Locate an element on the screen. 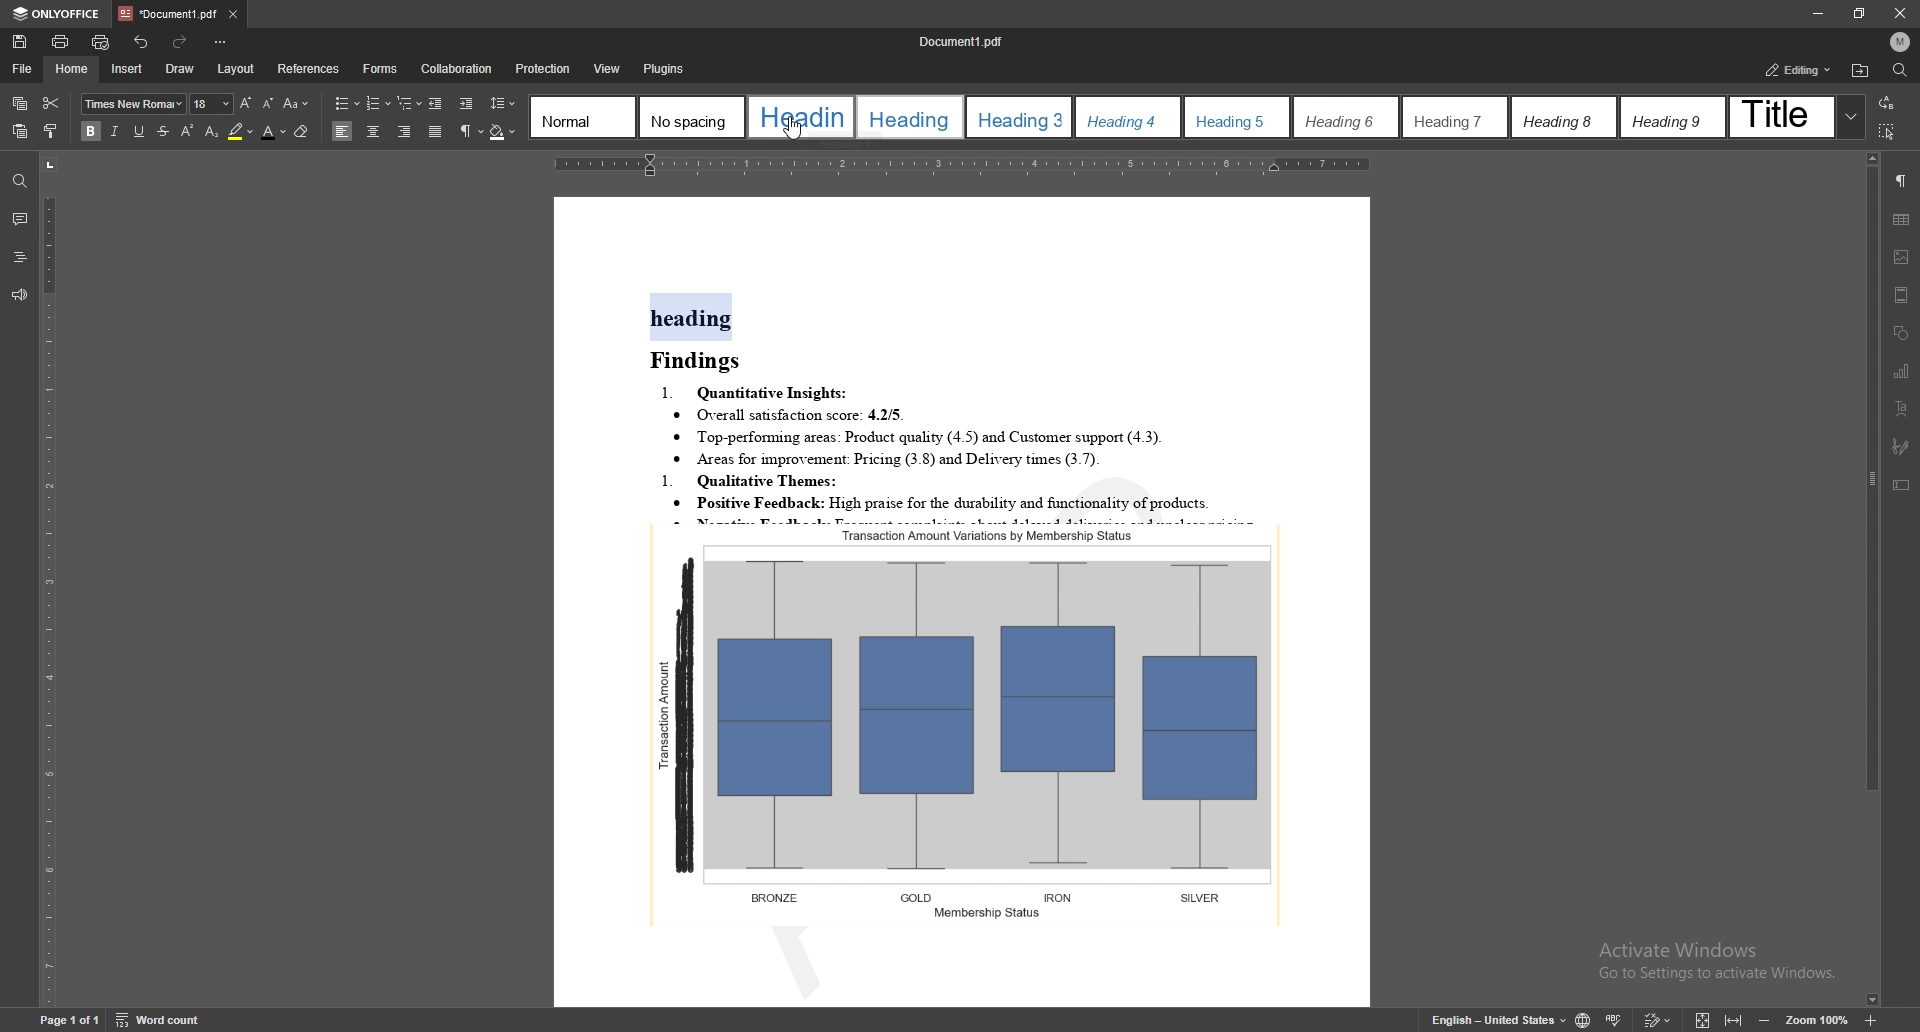 Image resolution: width=1920 pixels, height=1032 pixels. underline is located at coordinates (138, 132).